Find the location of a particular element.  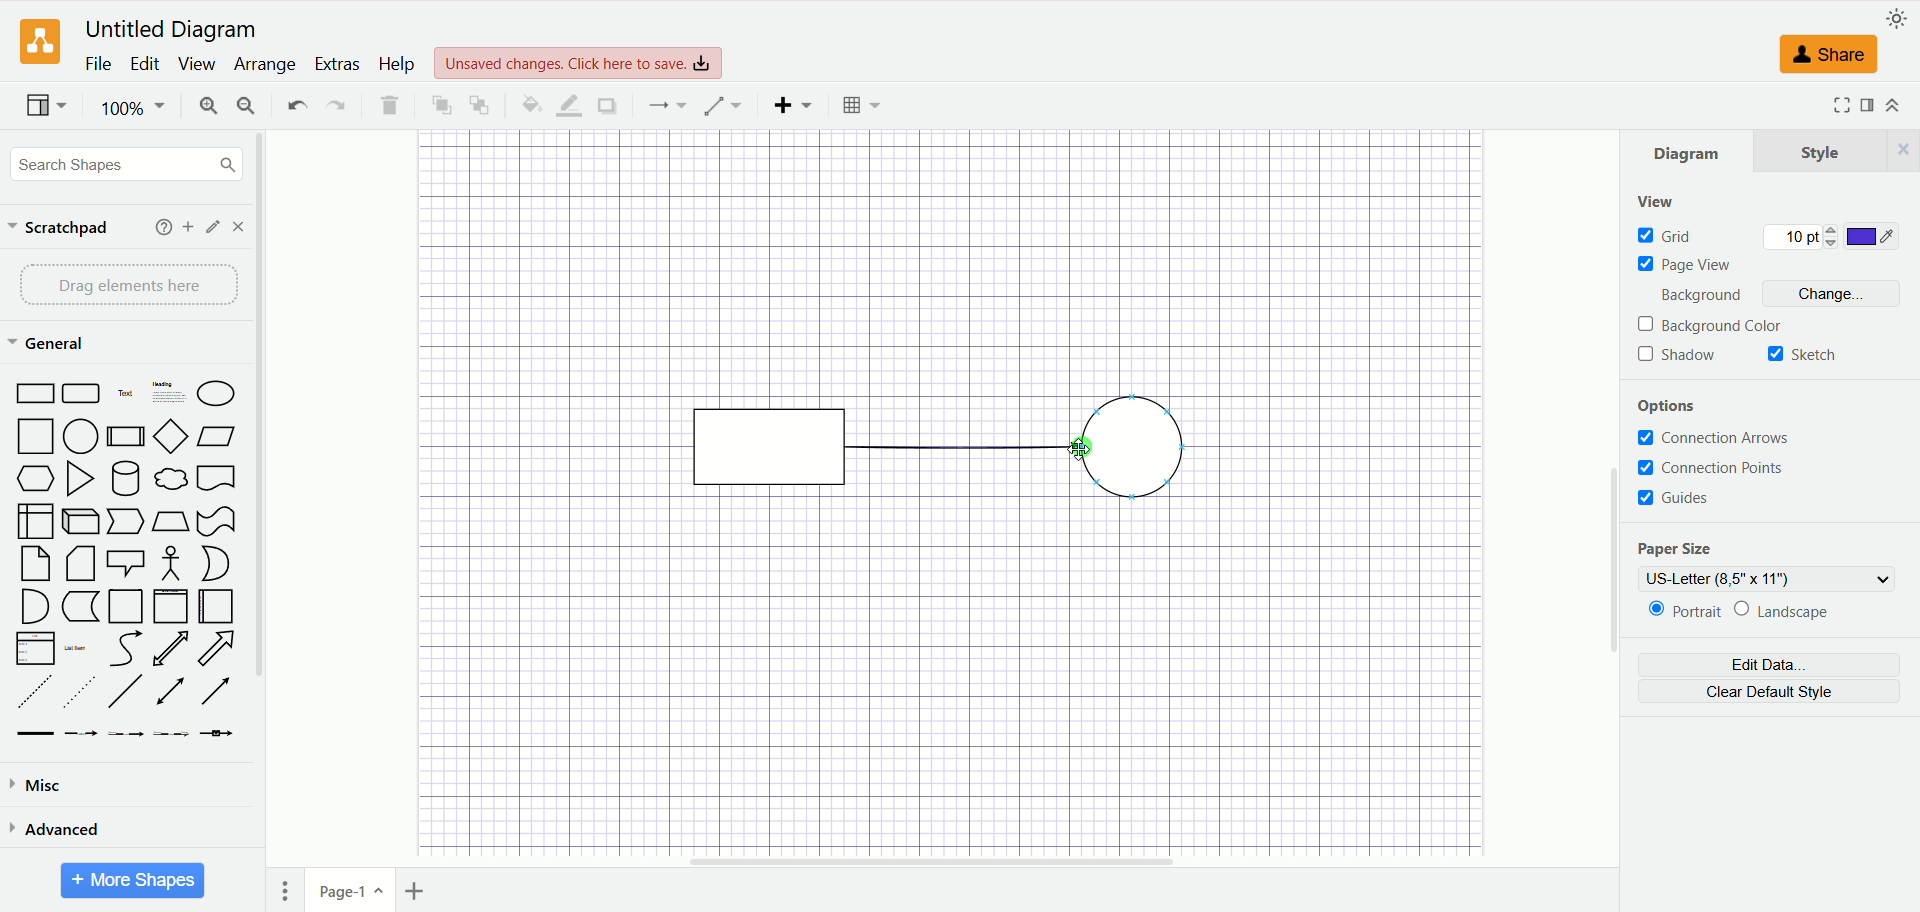

to front is located at coordinates (440, 103).